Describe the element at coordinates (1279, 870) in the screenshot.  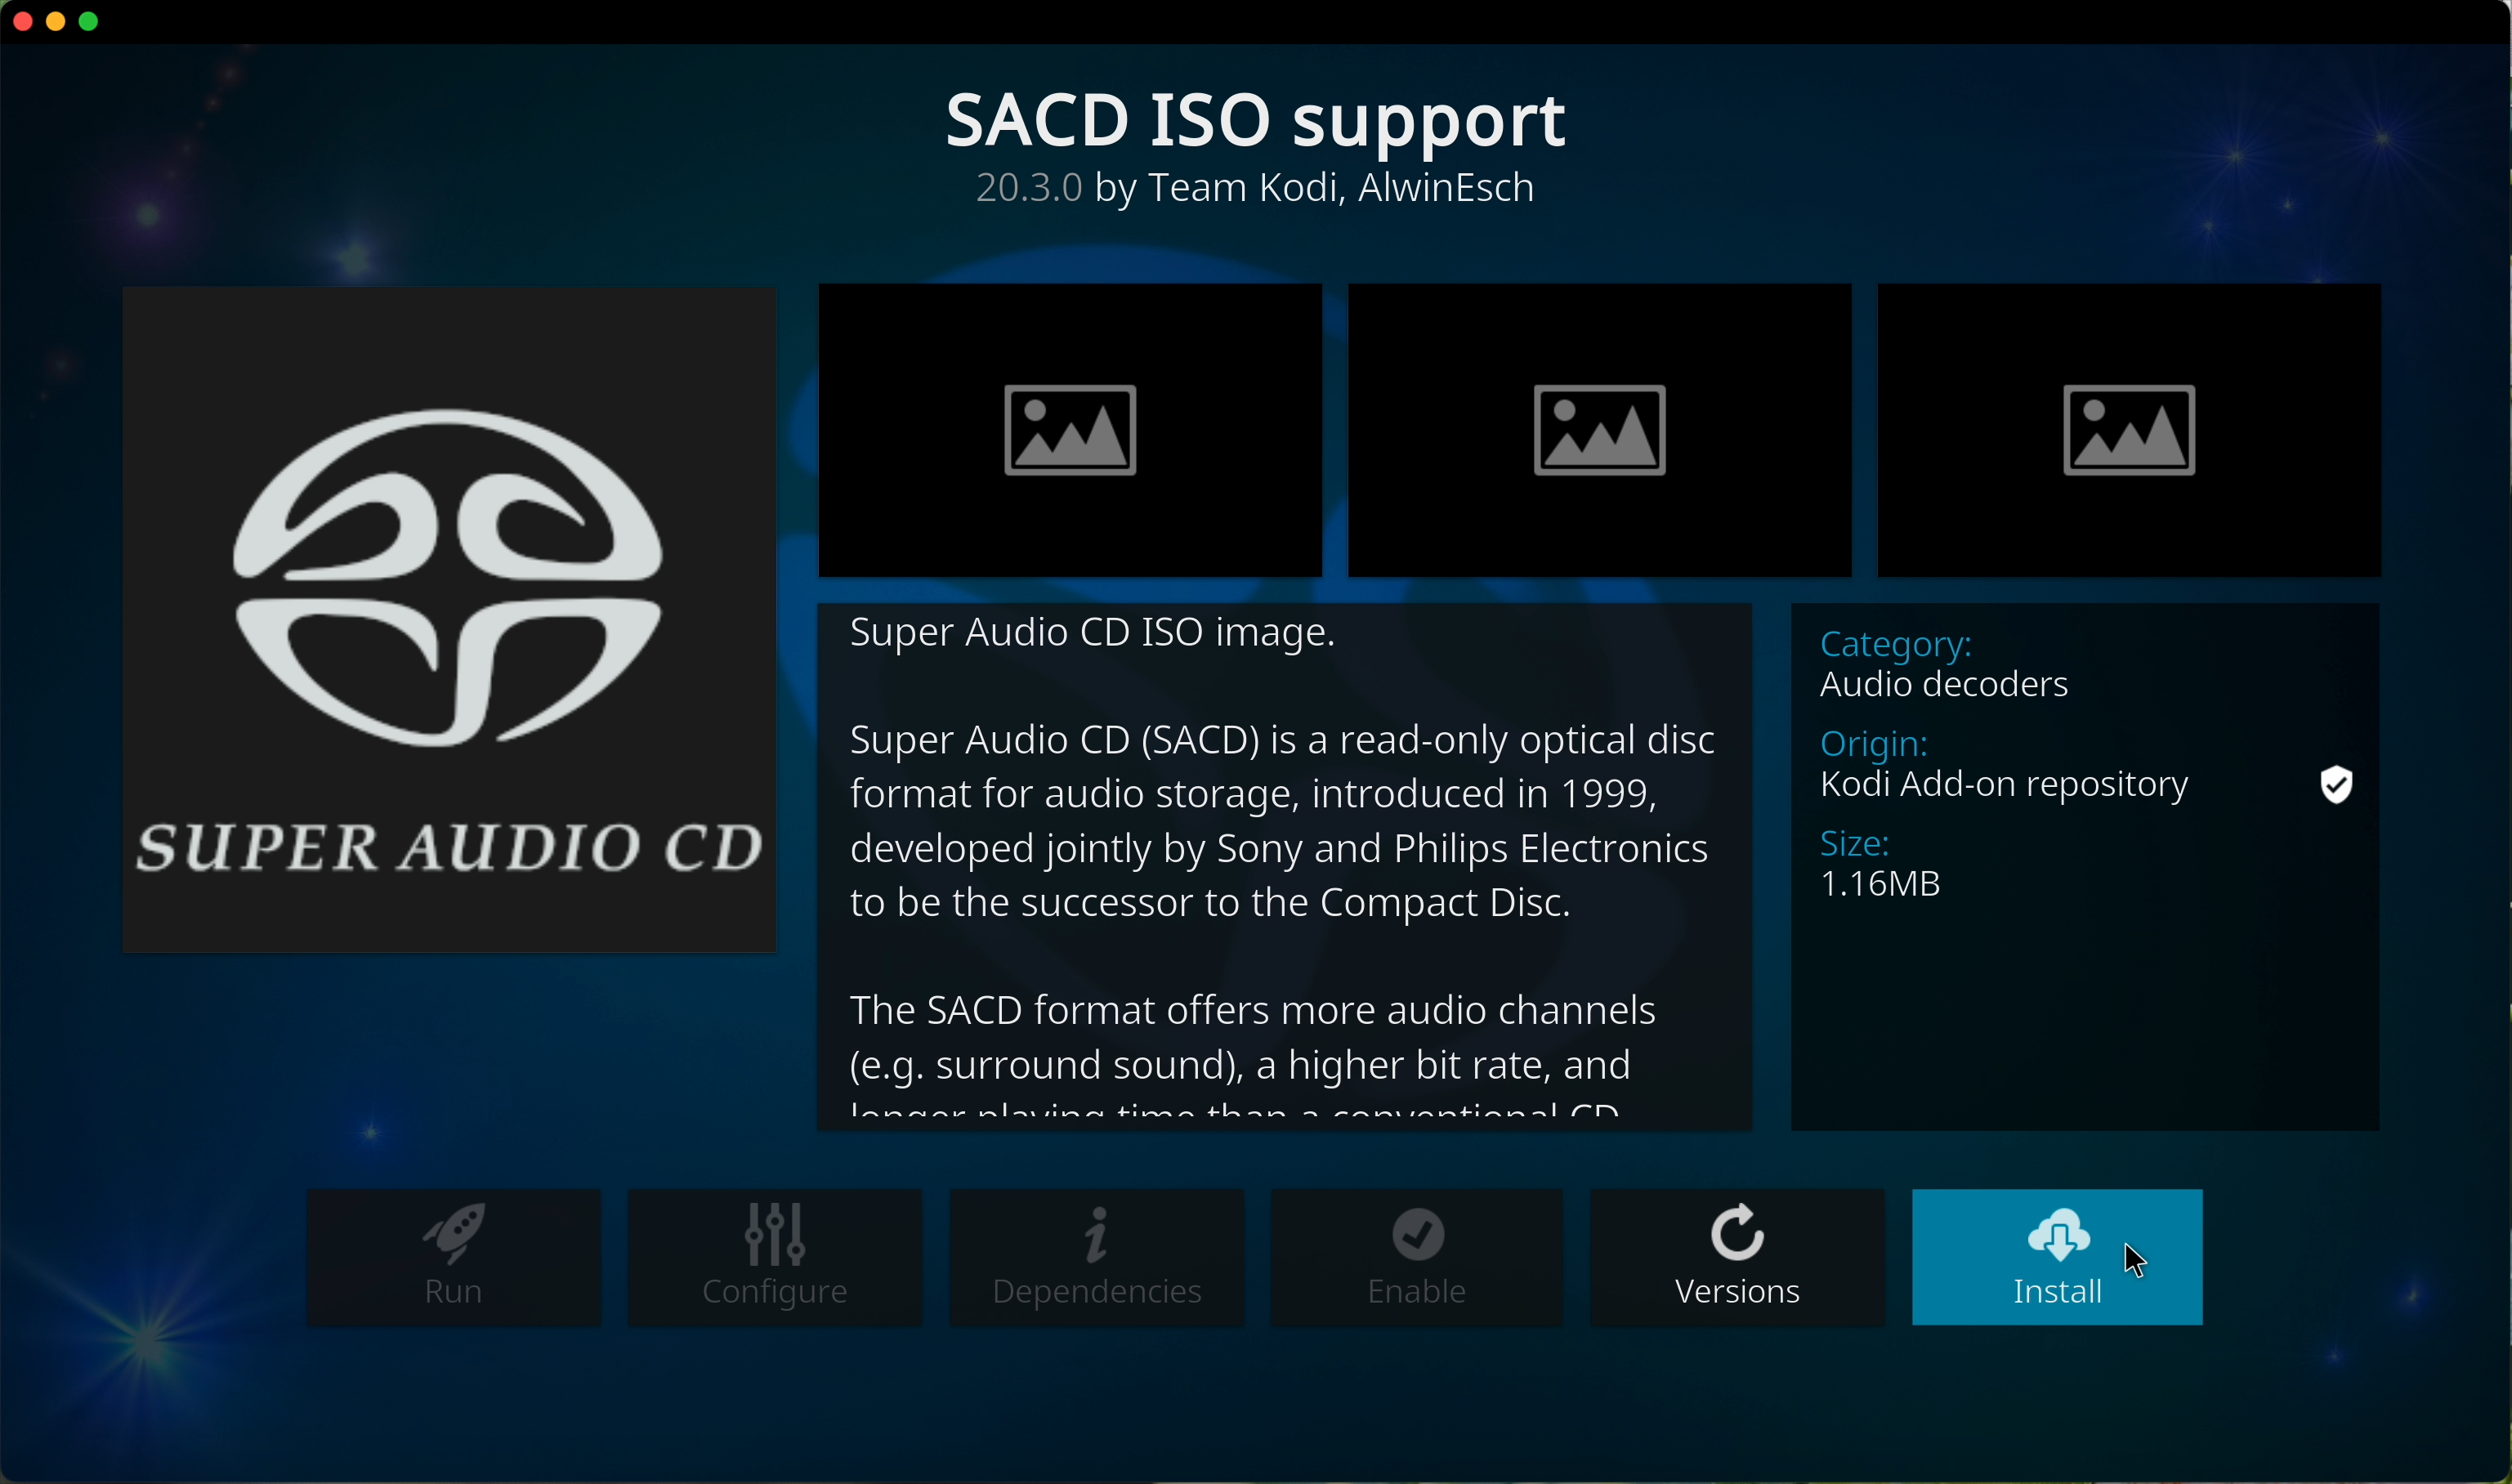
I see `description` at that location.